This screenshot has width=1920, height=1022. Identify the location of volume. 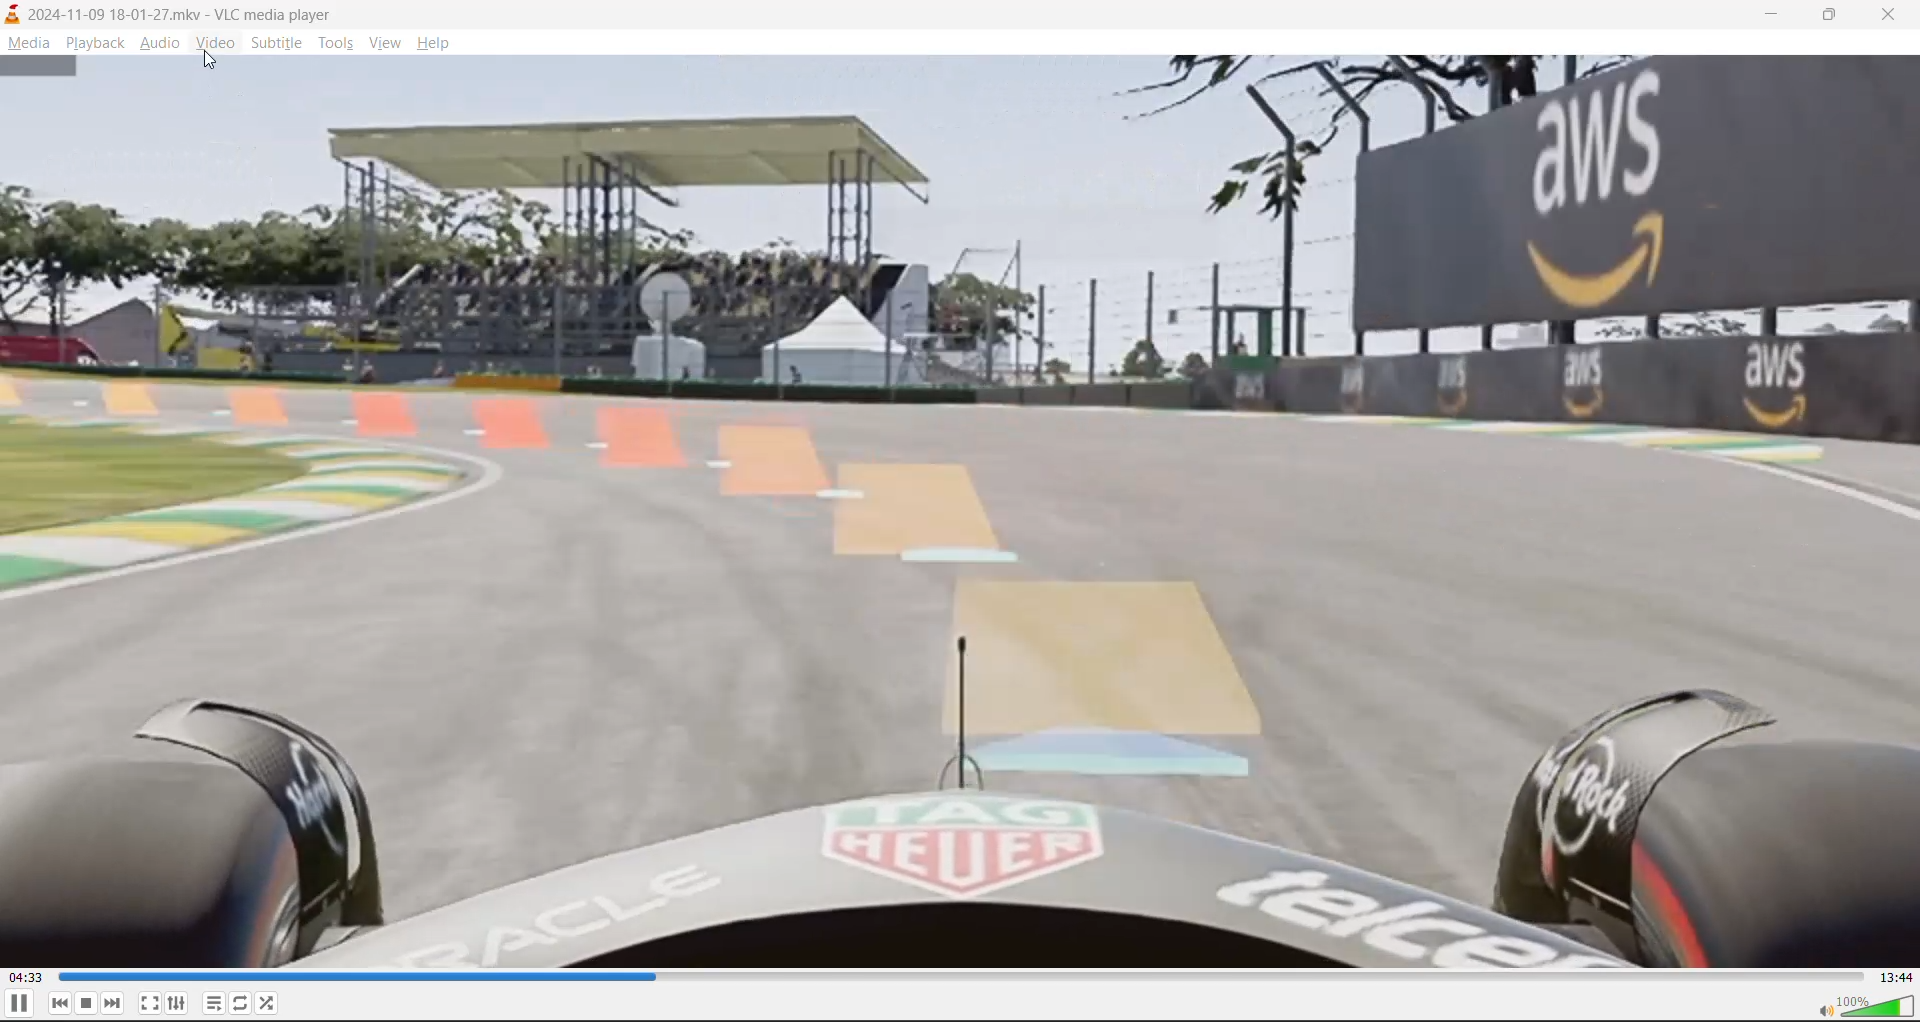
(1867, 1006).